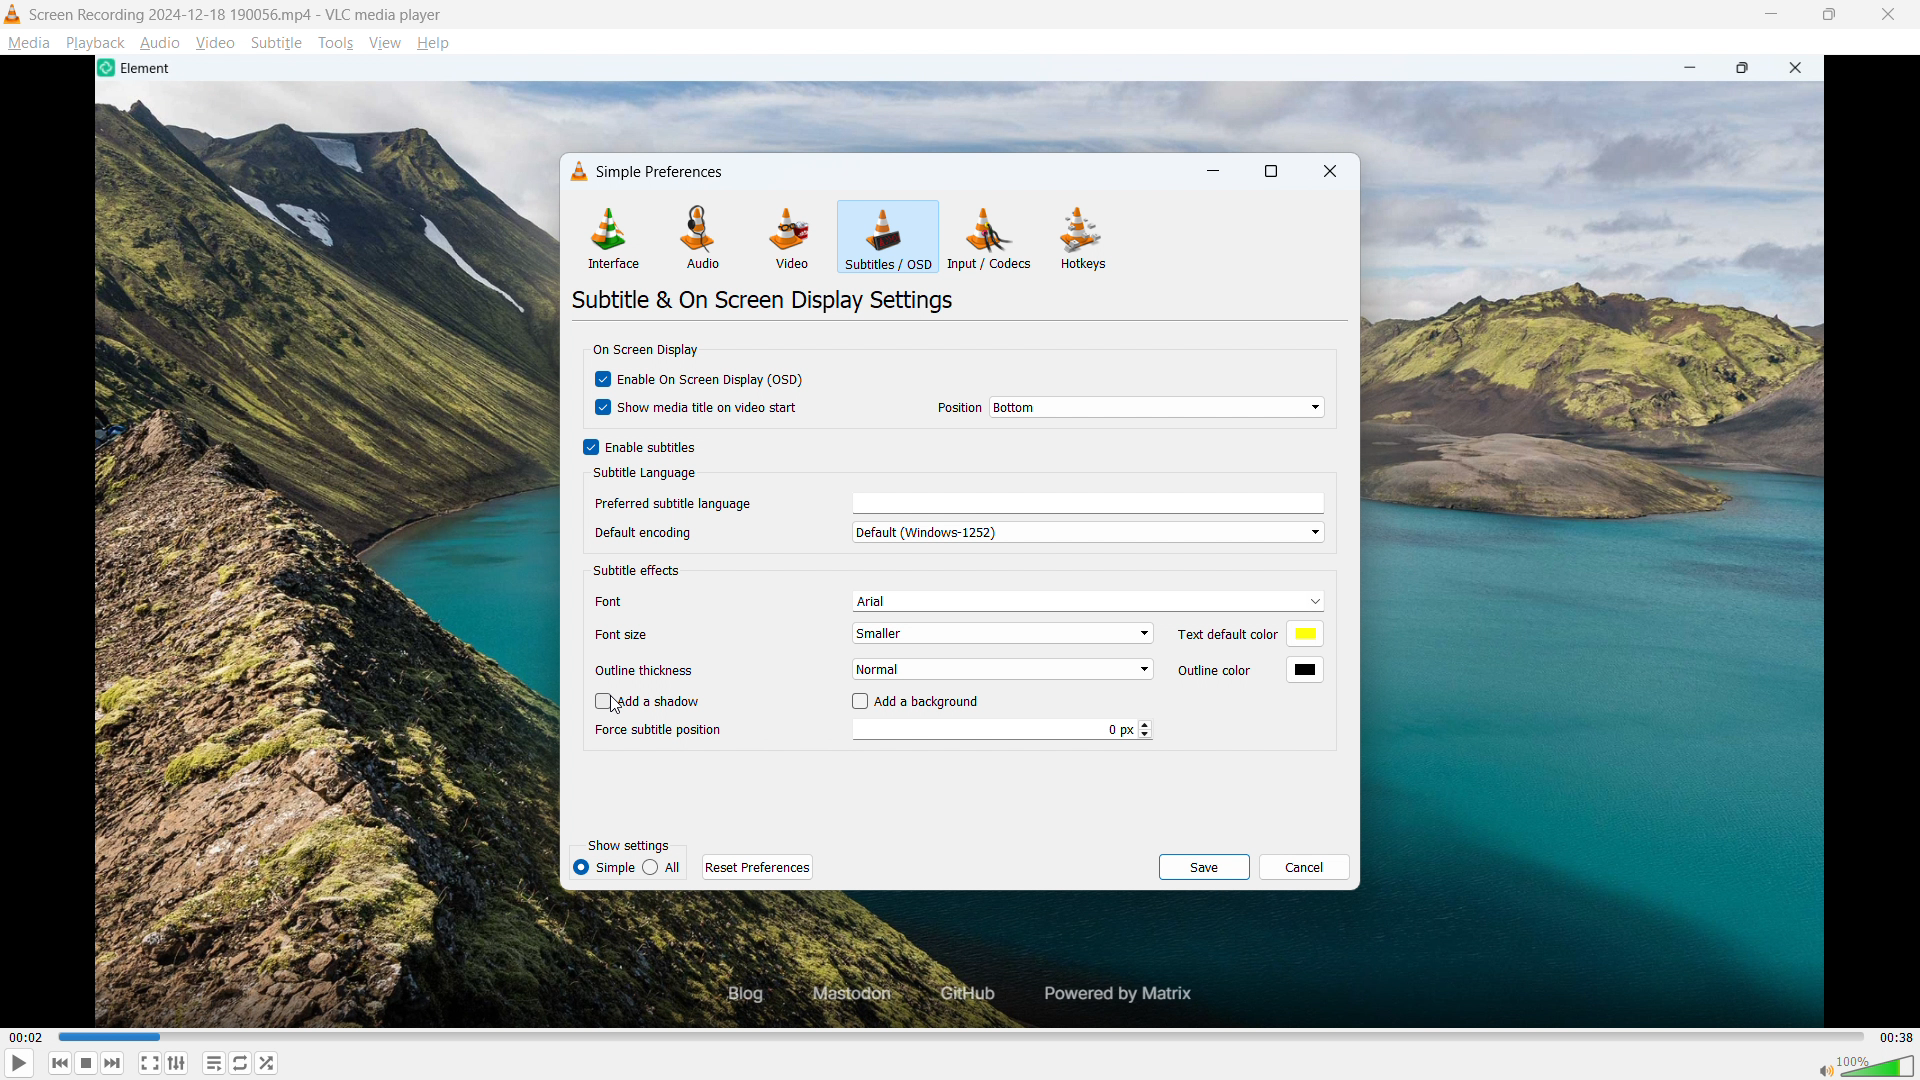 The height and width of the screenshot is (1080, 1920). Describe the element at coordinates (384, 44) in the screenshot. I see `View ` at that location.